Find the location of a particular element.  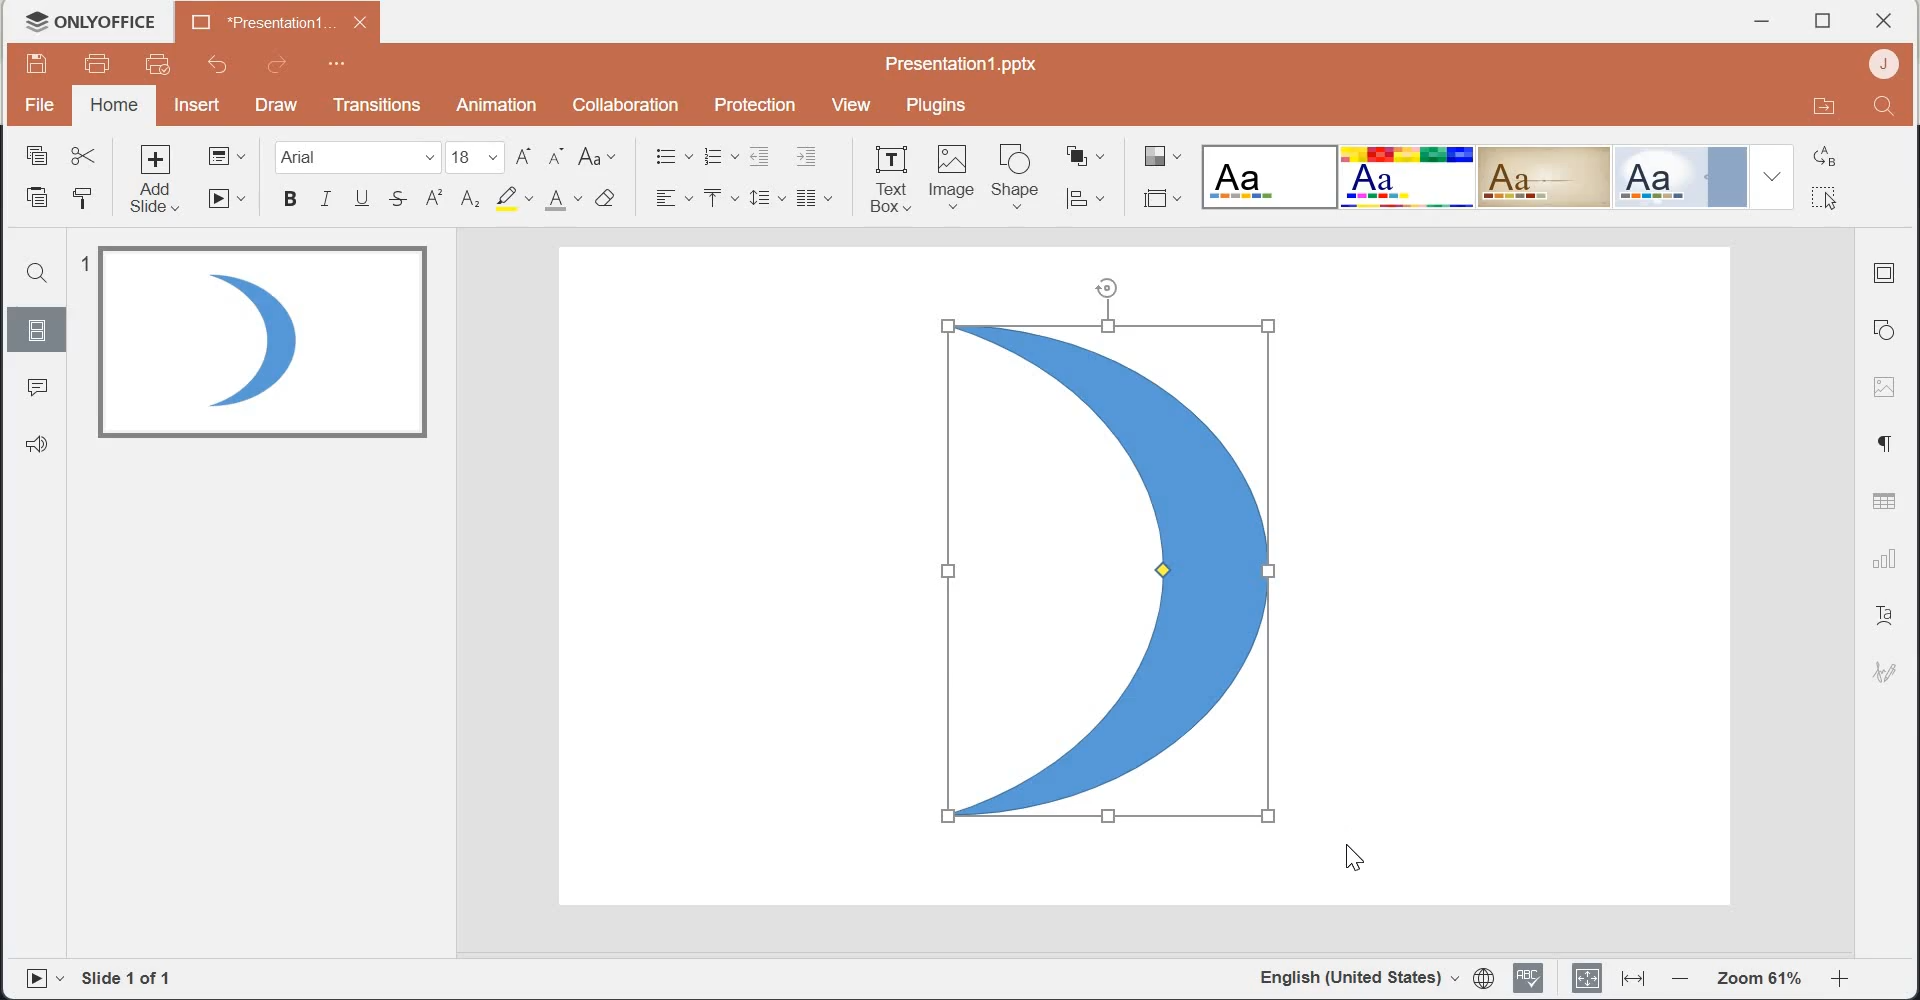

Spell checking is located at coordinates (1532, 979).